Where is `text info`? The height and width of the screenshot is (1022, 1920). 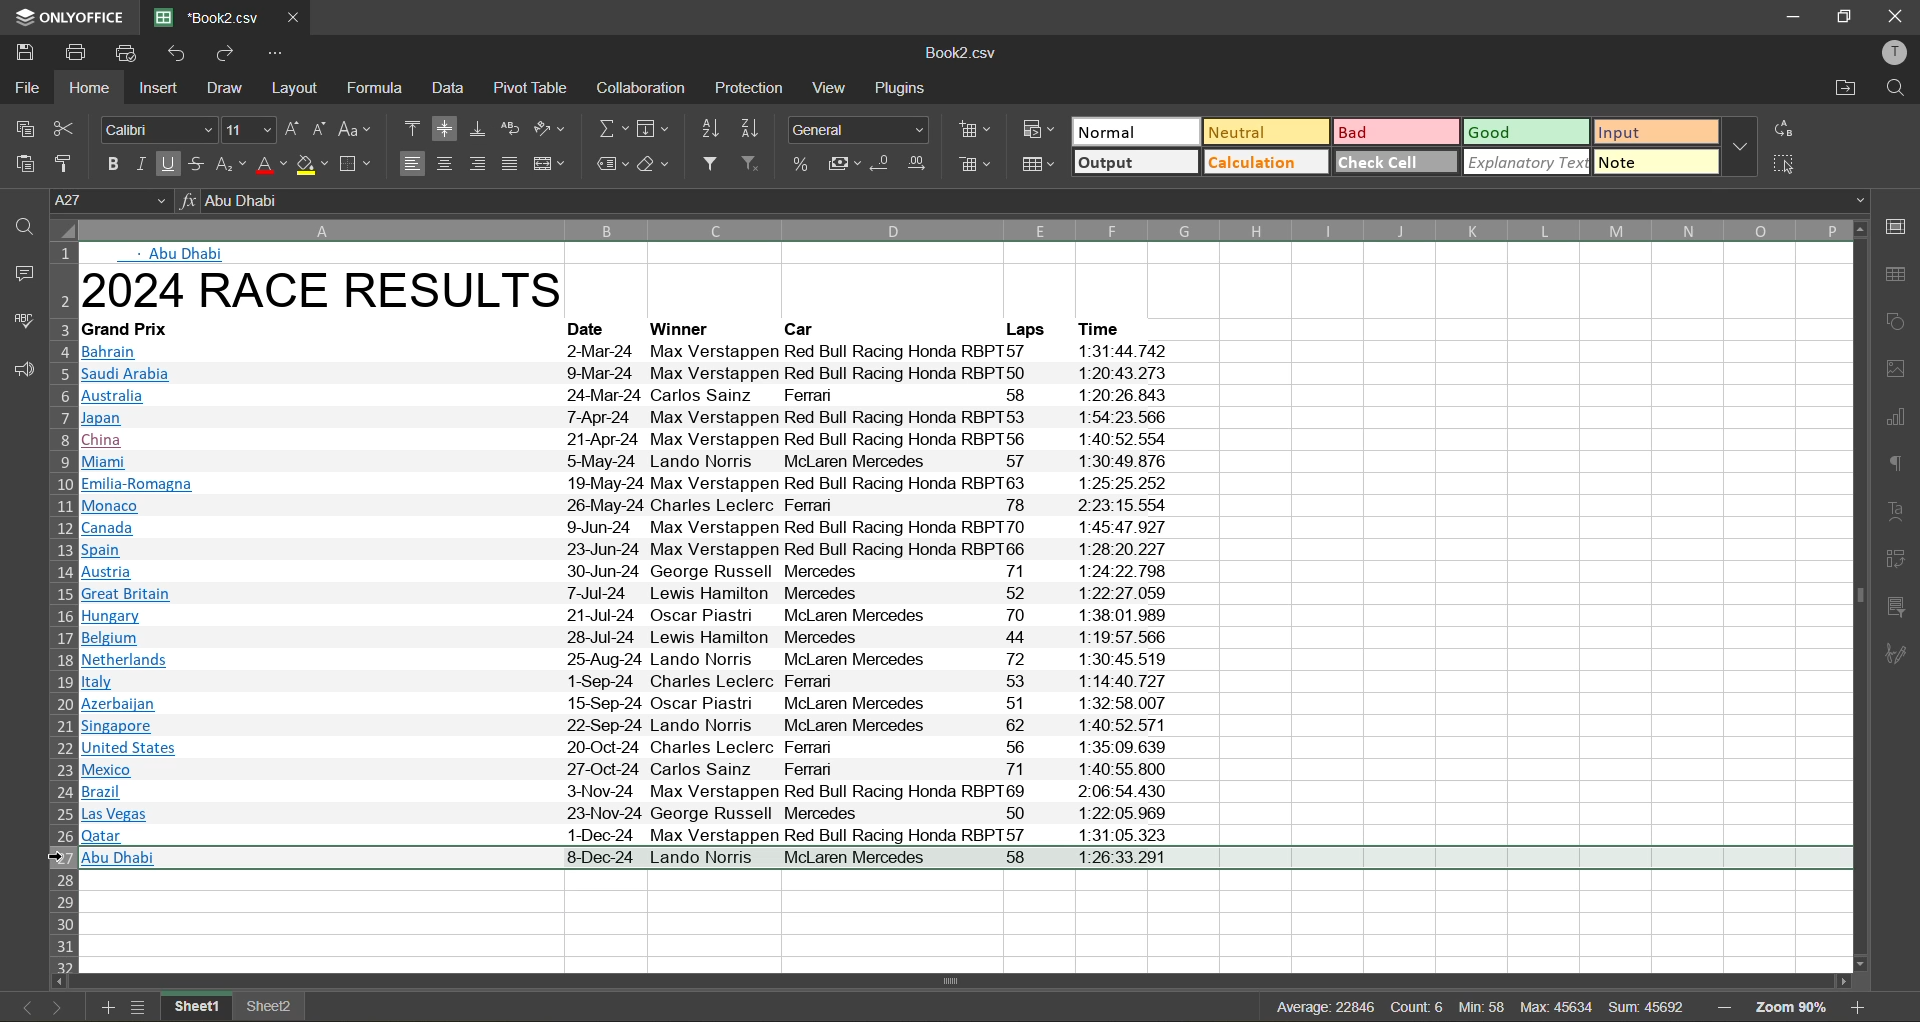
text info is located at coordinates (640, 507).